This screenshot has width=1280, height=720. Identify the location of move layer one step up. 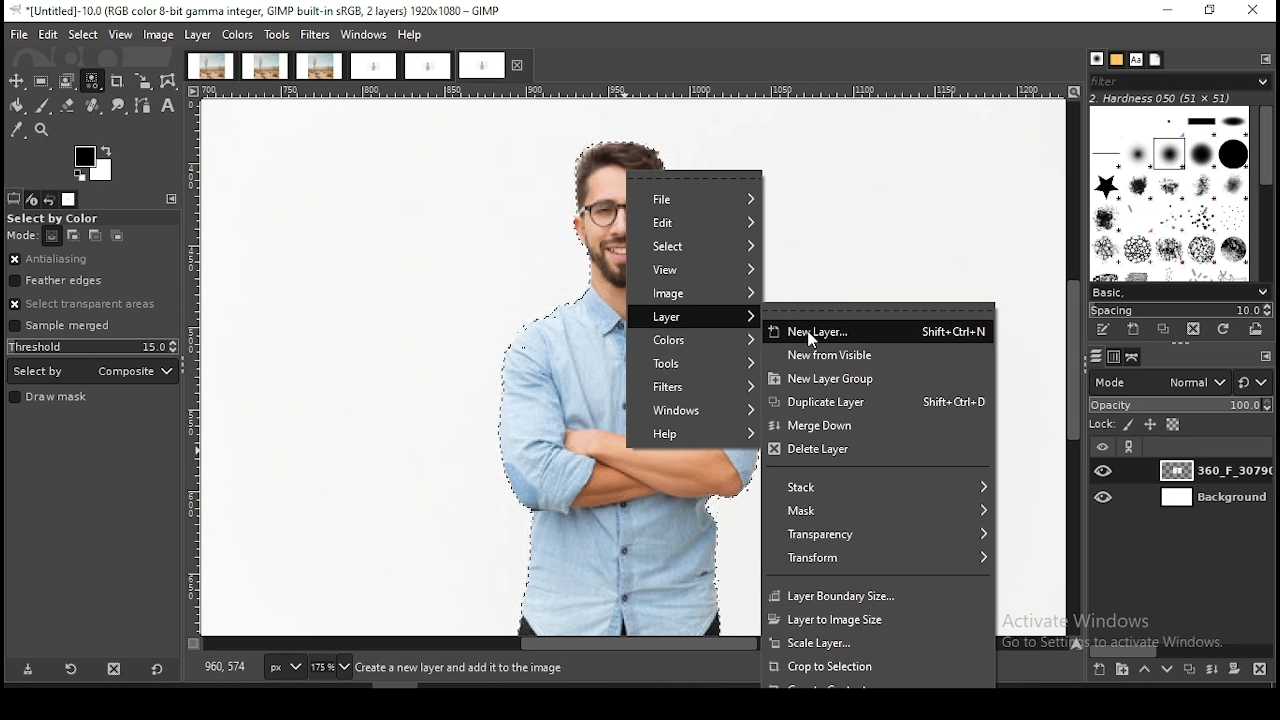
(1144, 669).